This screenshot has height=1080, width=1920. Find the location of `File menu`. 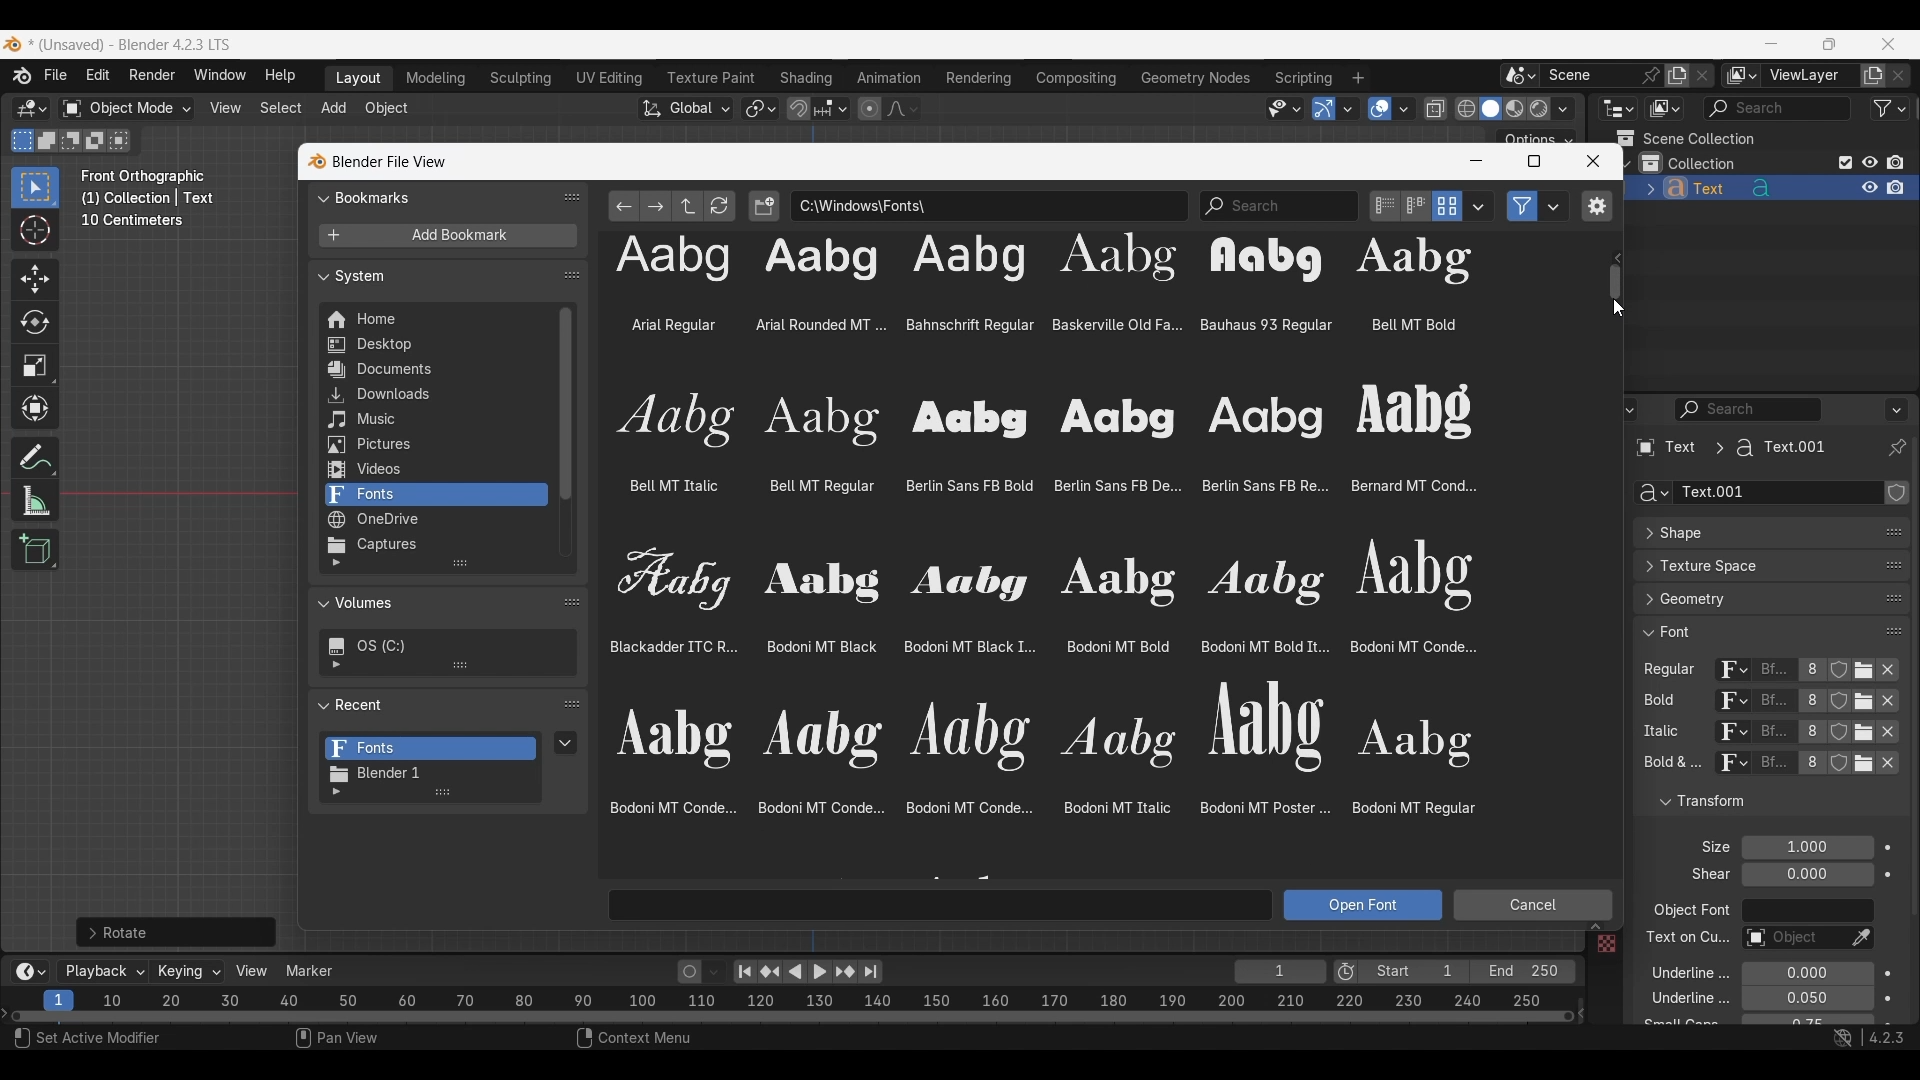

File menu is located at coordinates (57, 76).